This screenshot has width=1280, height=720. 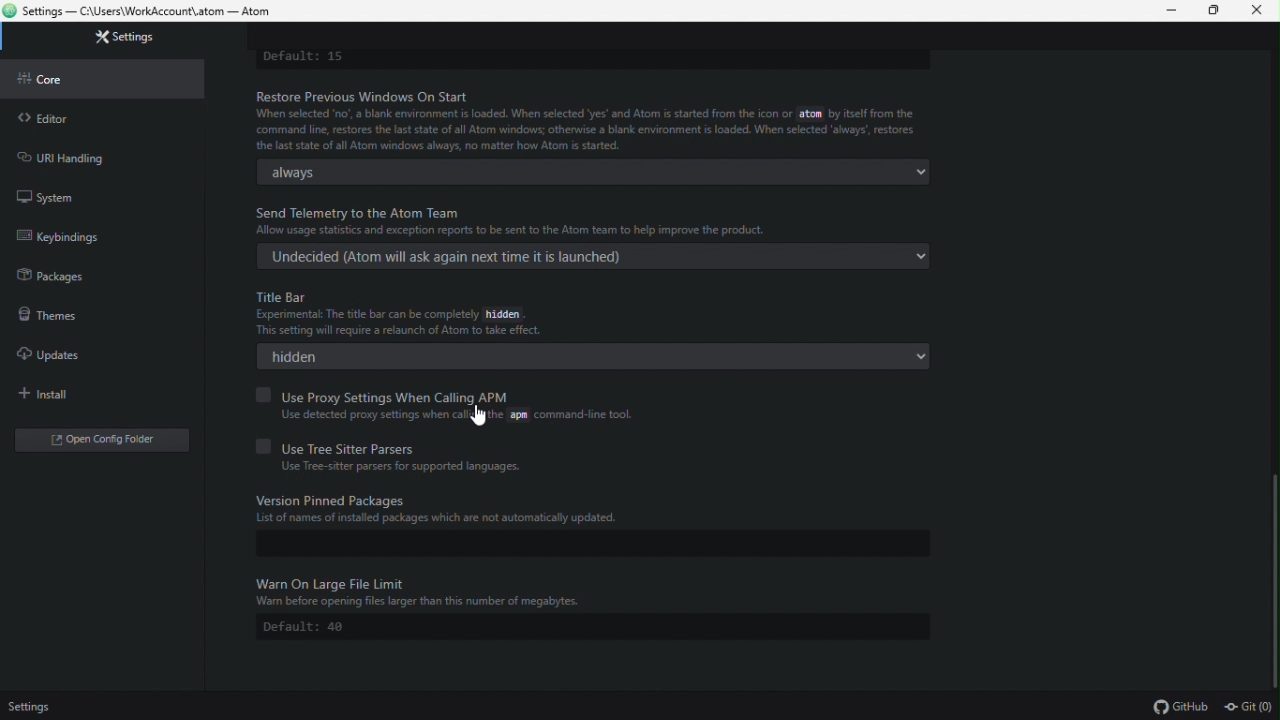 What do you see at coordinates (589, 257) in the screenshot?
I see `Undecided (Atom will ask again next time it is launched)` at bounding box center [589, 257].